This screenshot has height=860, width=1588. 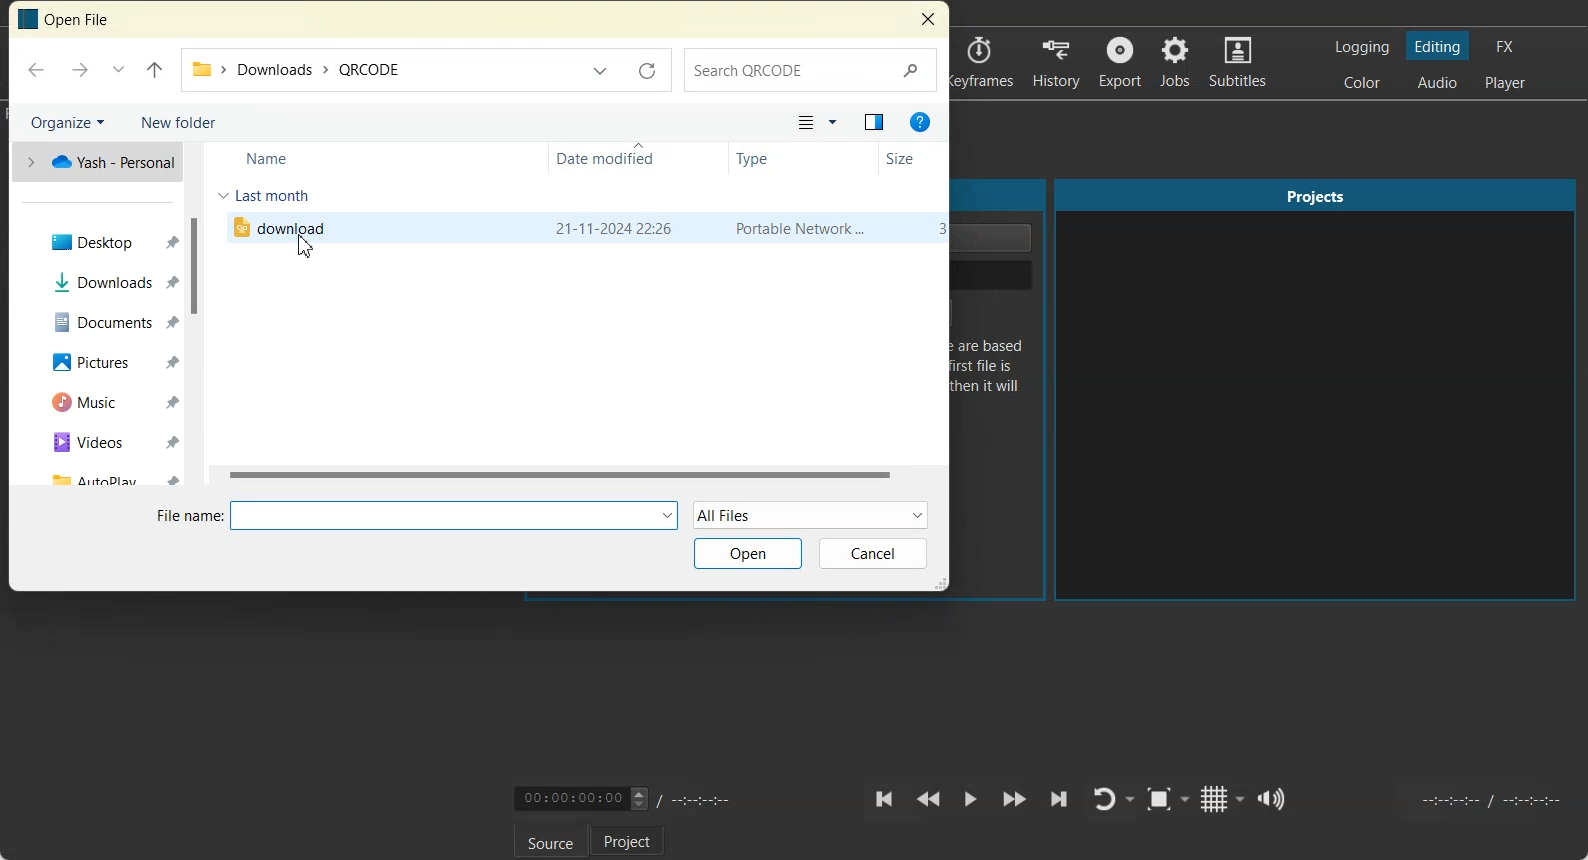 What do you see at coordinates (817, 124) in the screenshot?
I see `Change your view` at bounding box center [817, 124].